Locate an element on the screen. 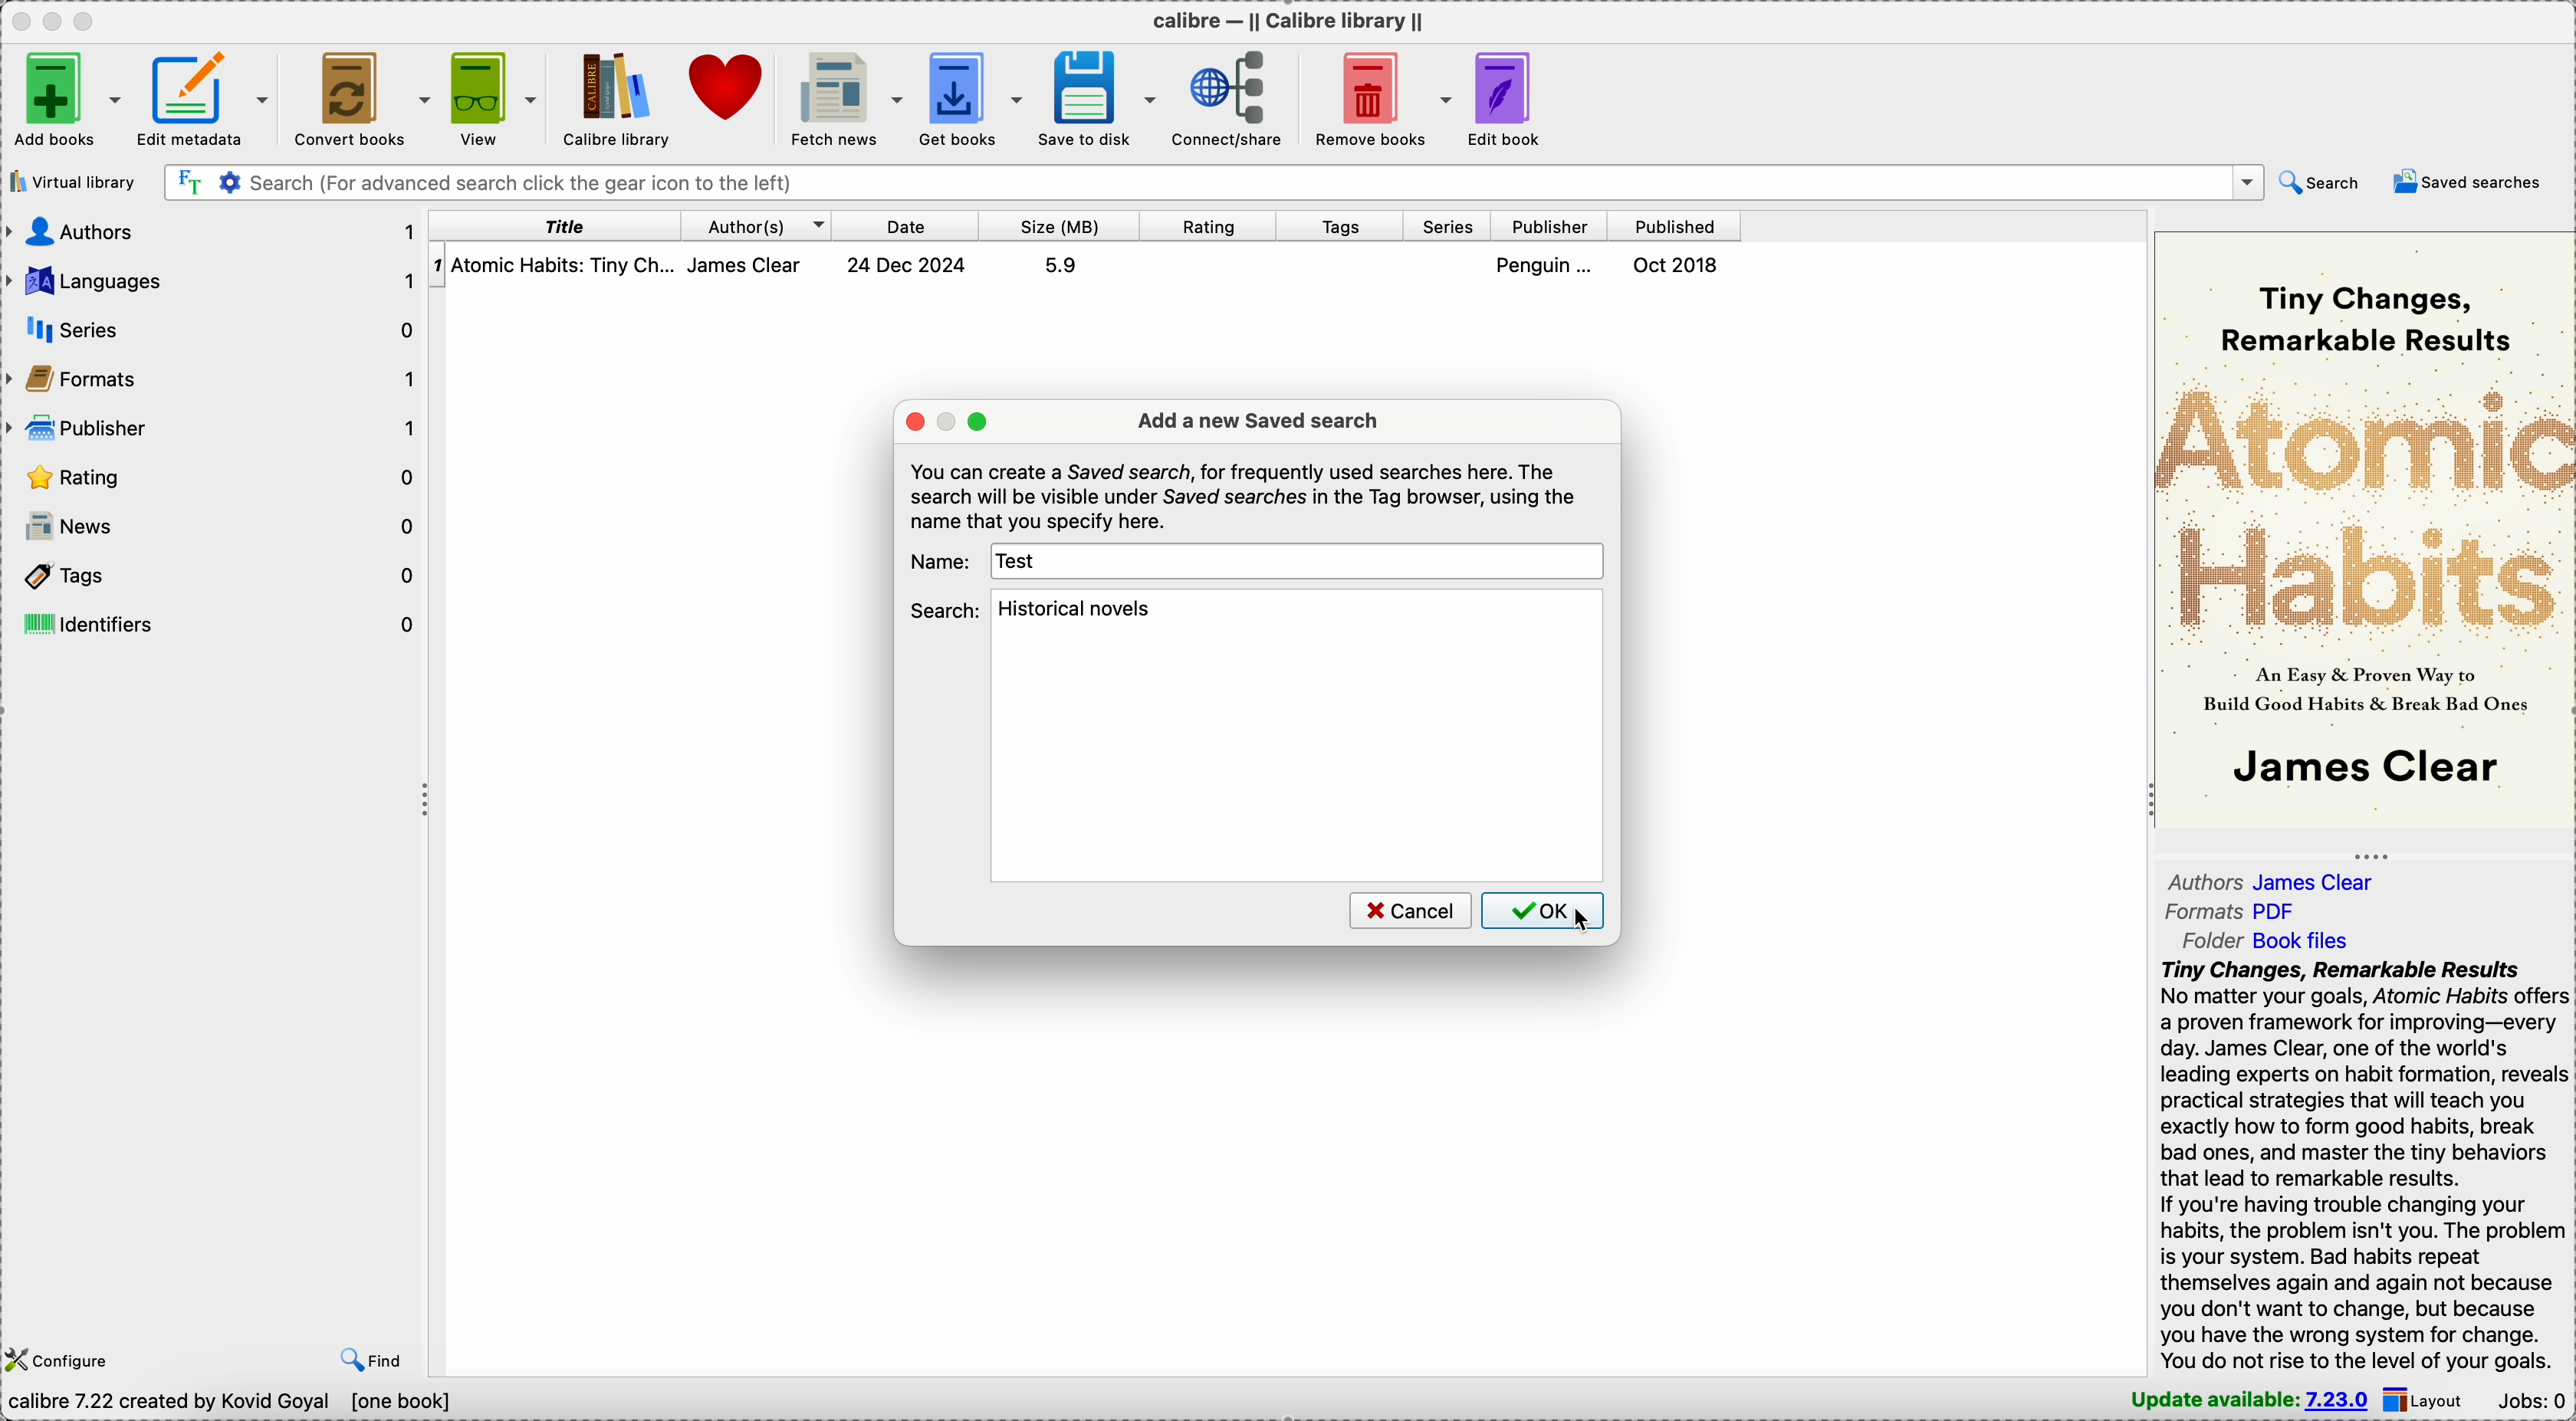  search is located at coordinates (945, 609).